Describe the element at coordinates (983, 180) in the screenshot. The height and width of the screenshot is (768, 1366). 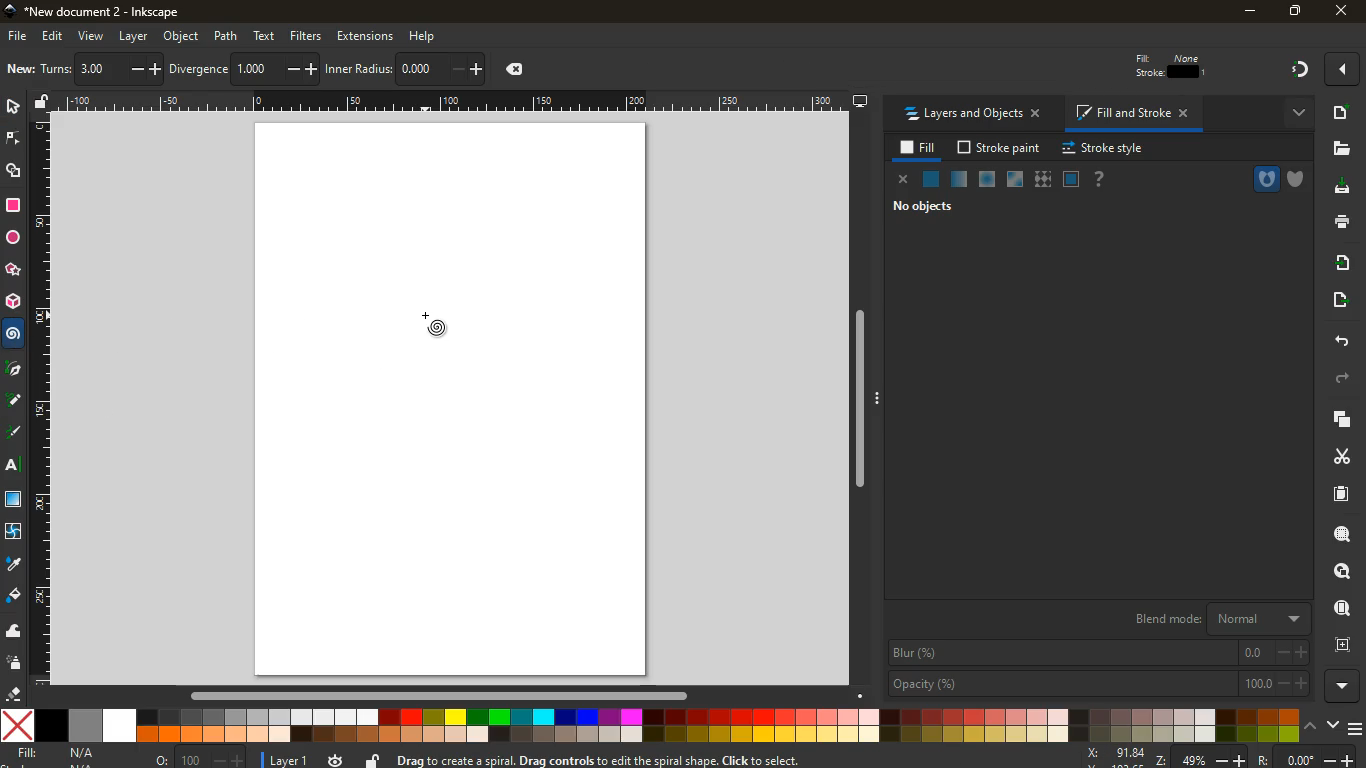
I see `ice` at that location.